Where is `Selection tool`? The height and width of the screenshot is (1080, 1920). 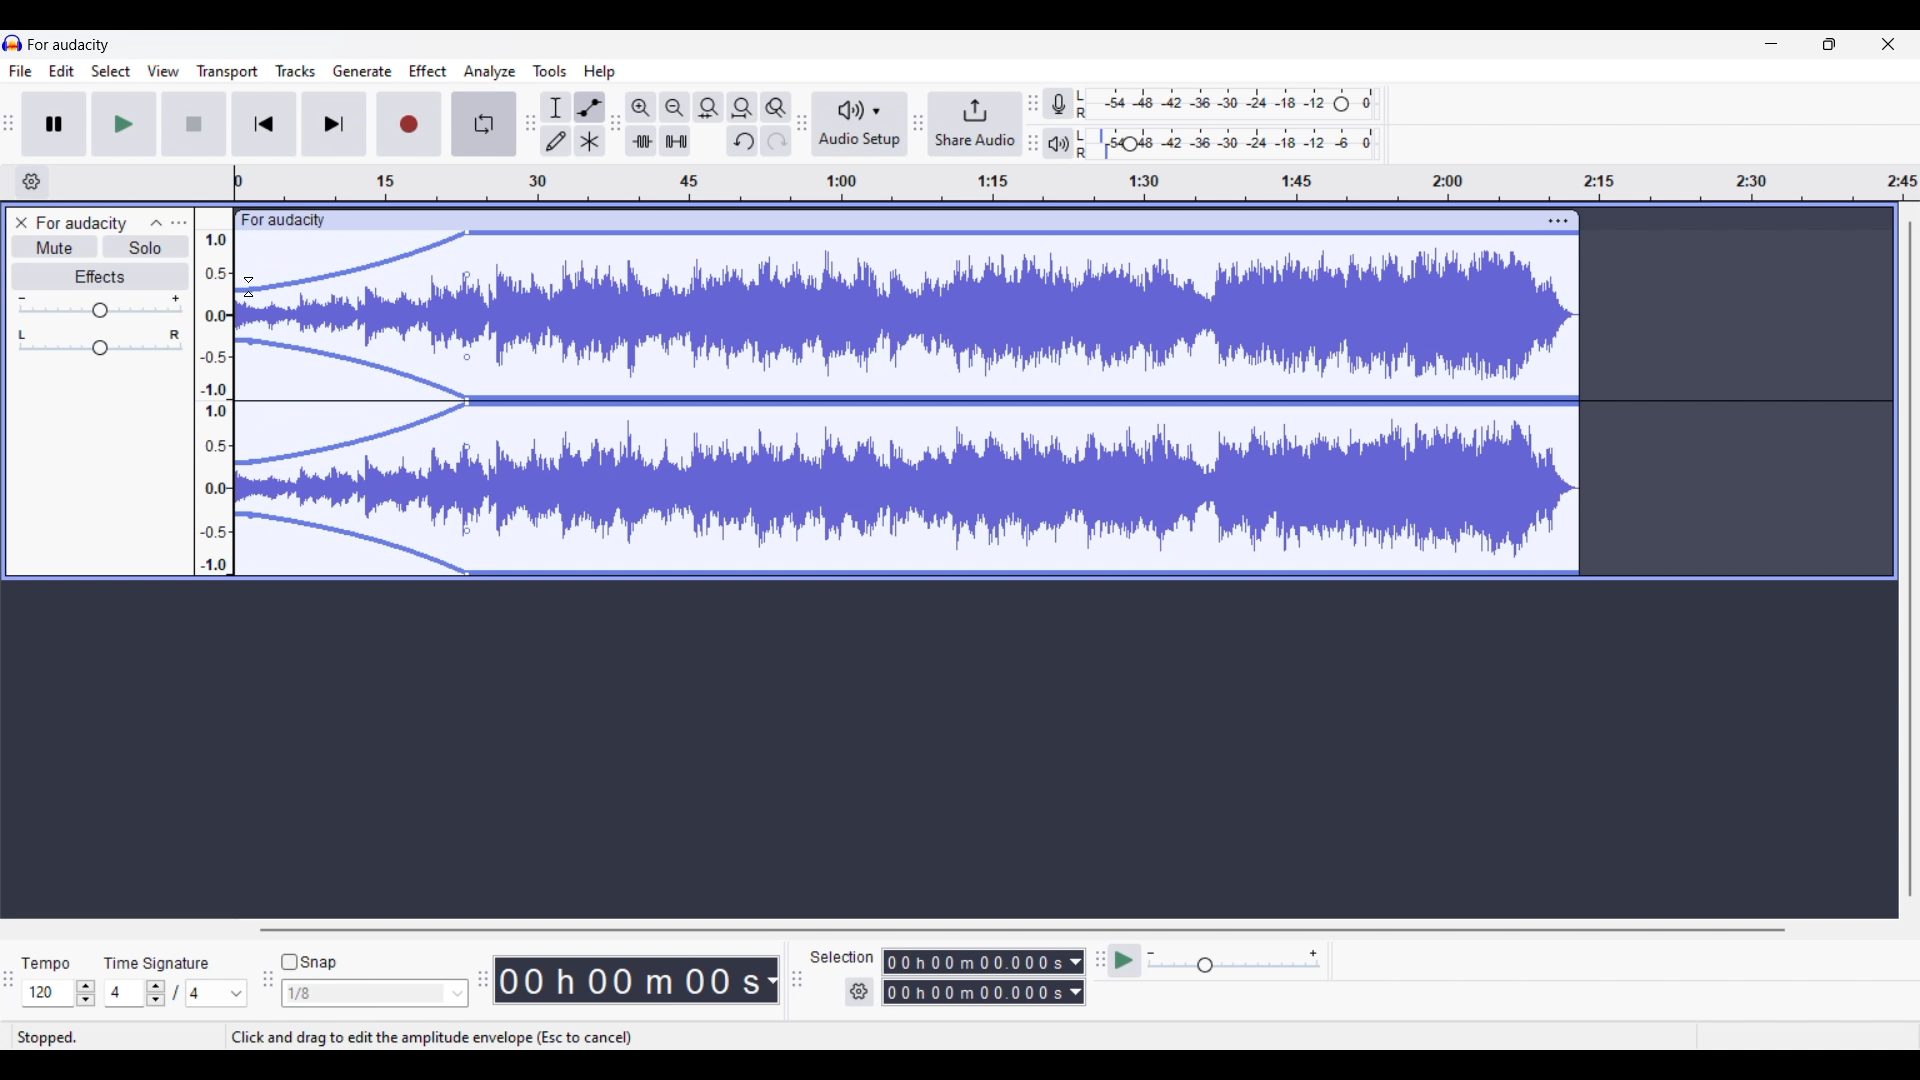
Selection tool is located at coordinates (556, 108).